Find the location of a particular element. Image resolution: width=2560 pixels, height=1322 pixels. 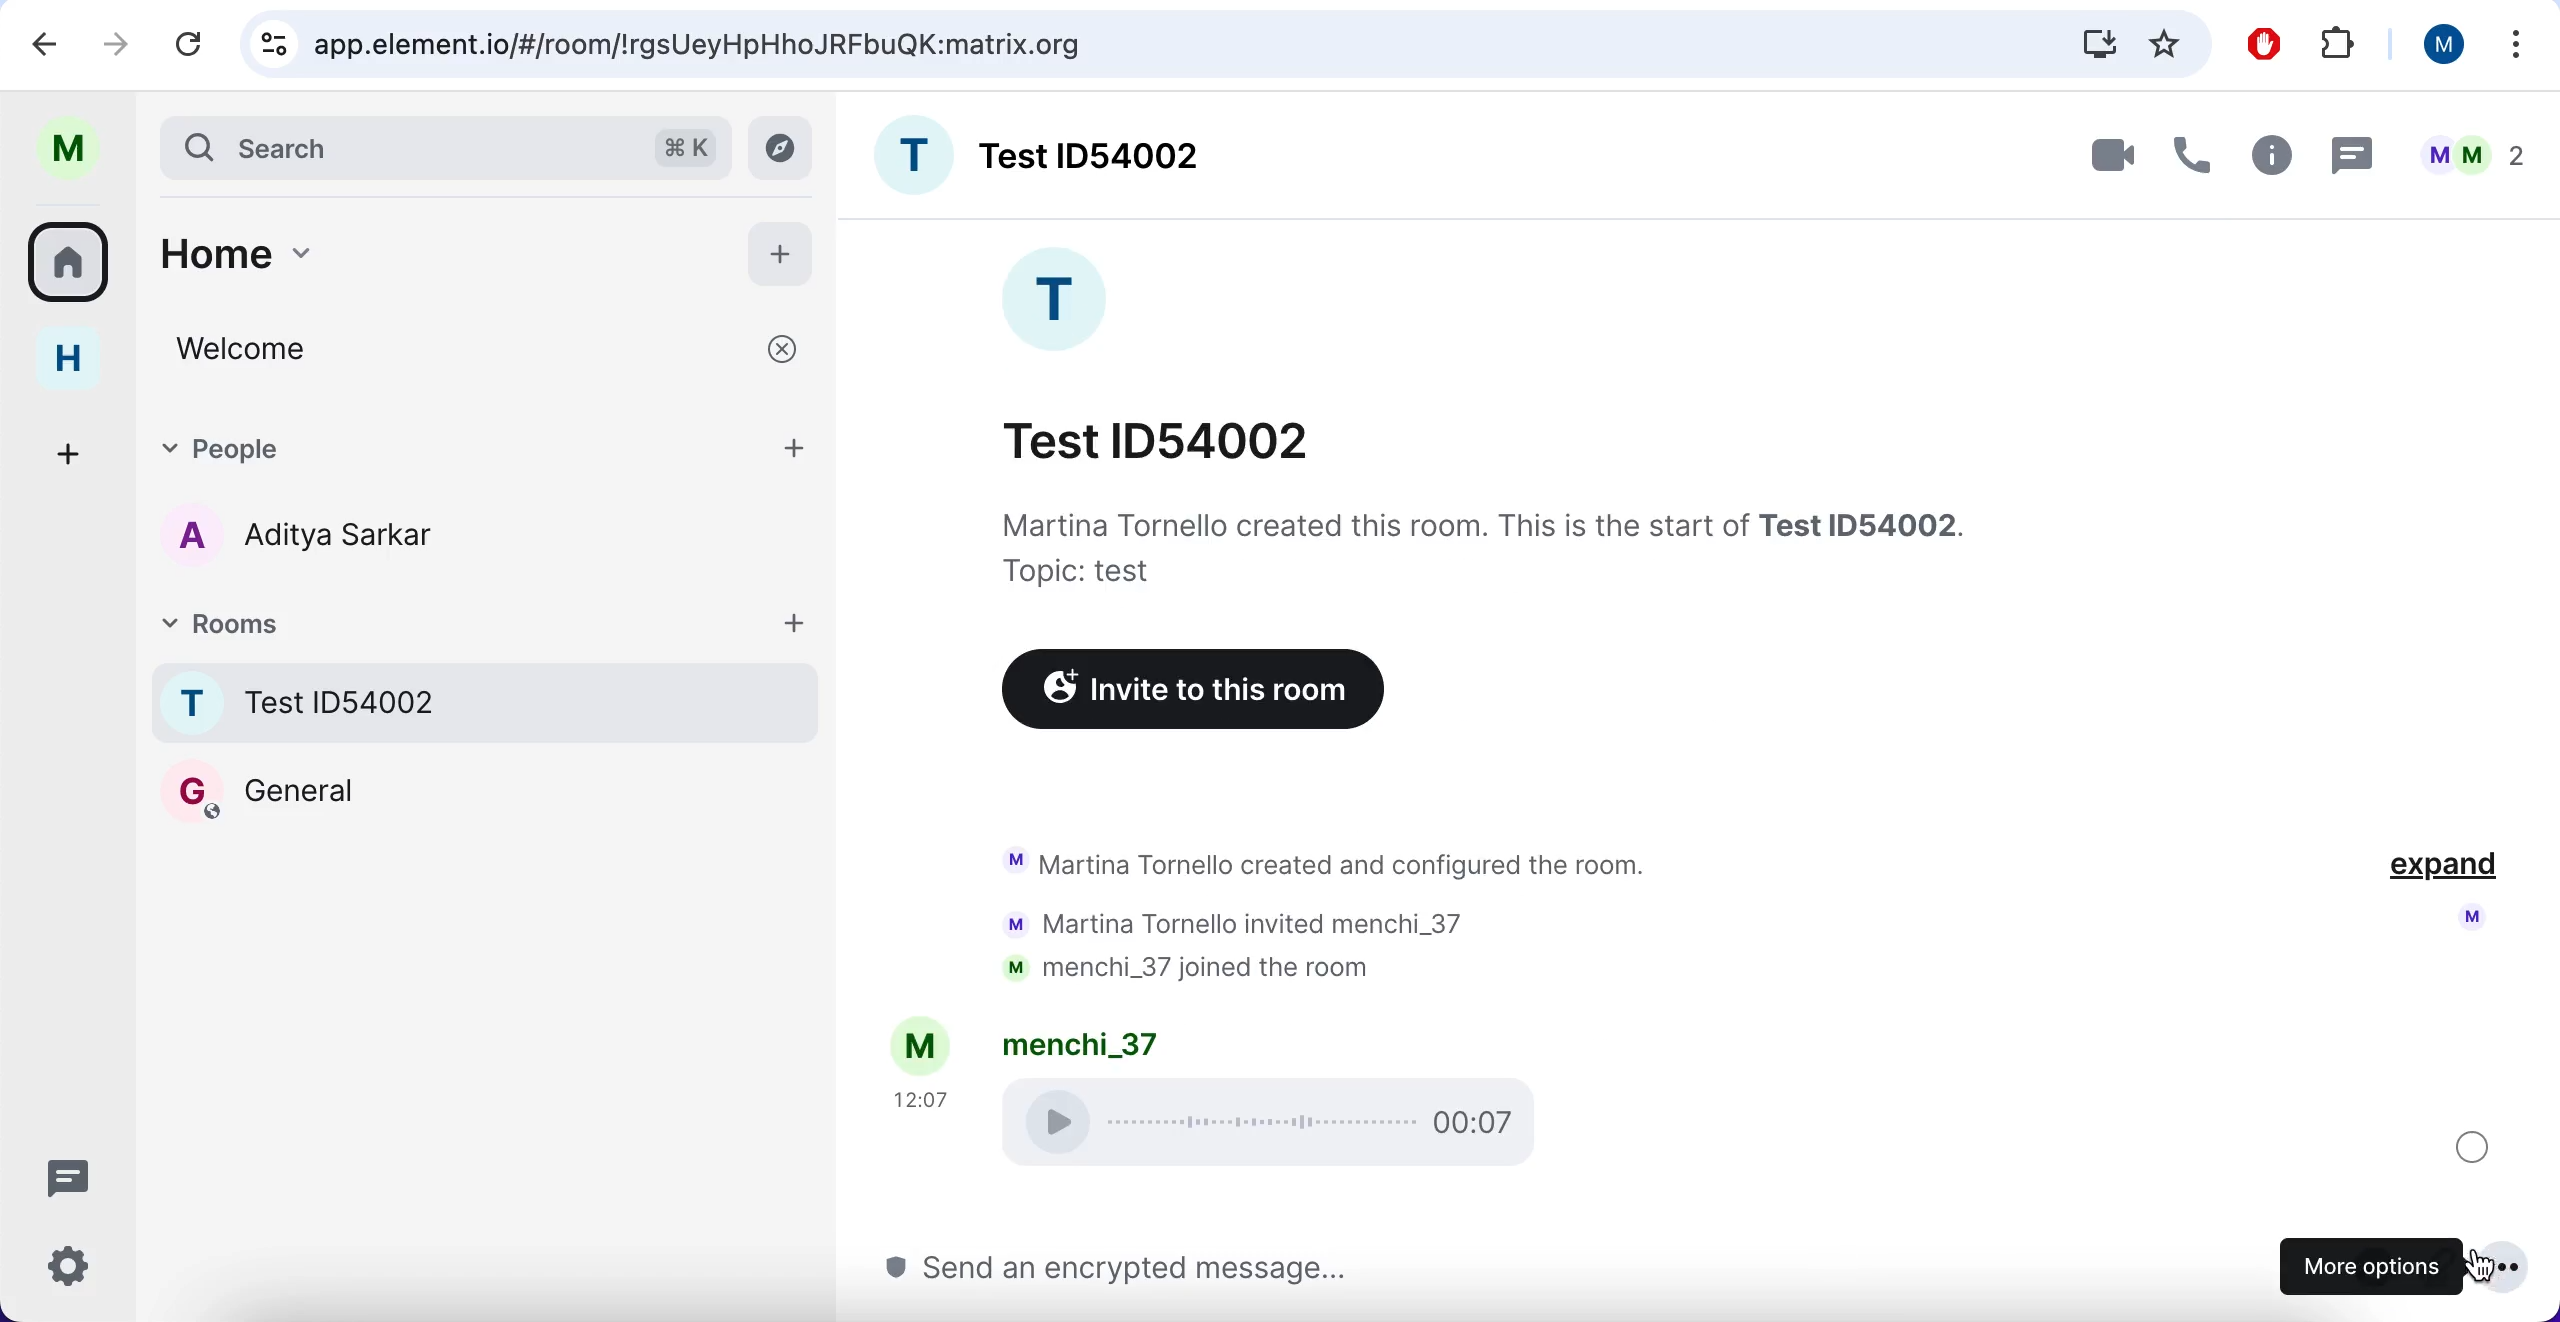

user is located at coordinates (2440, 45).